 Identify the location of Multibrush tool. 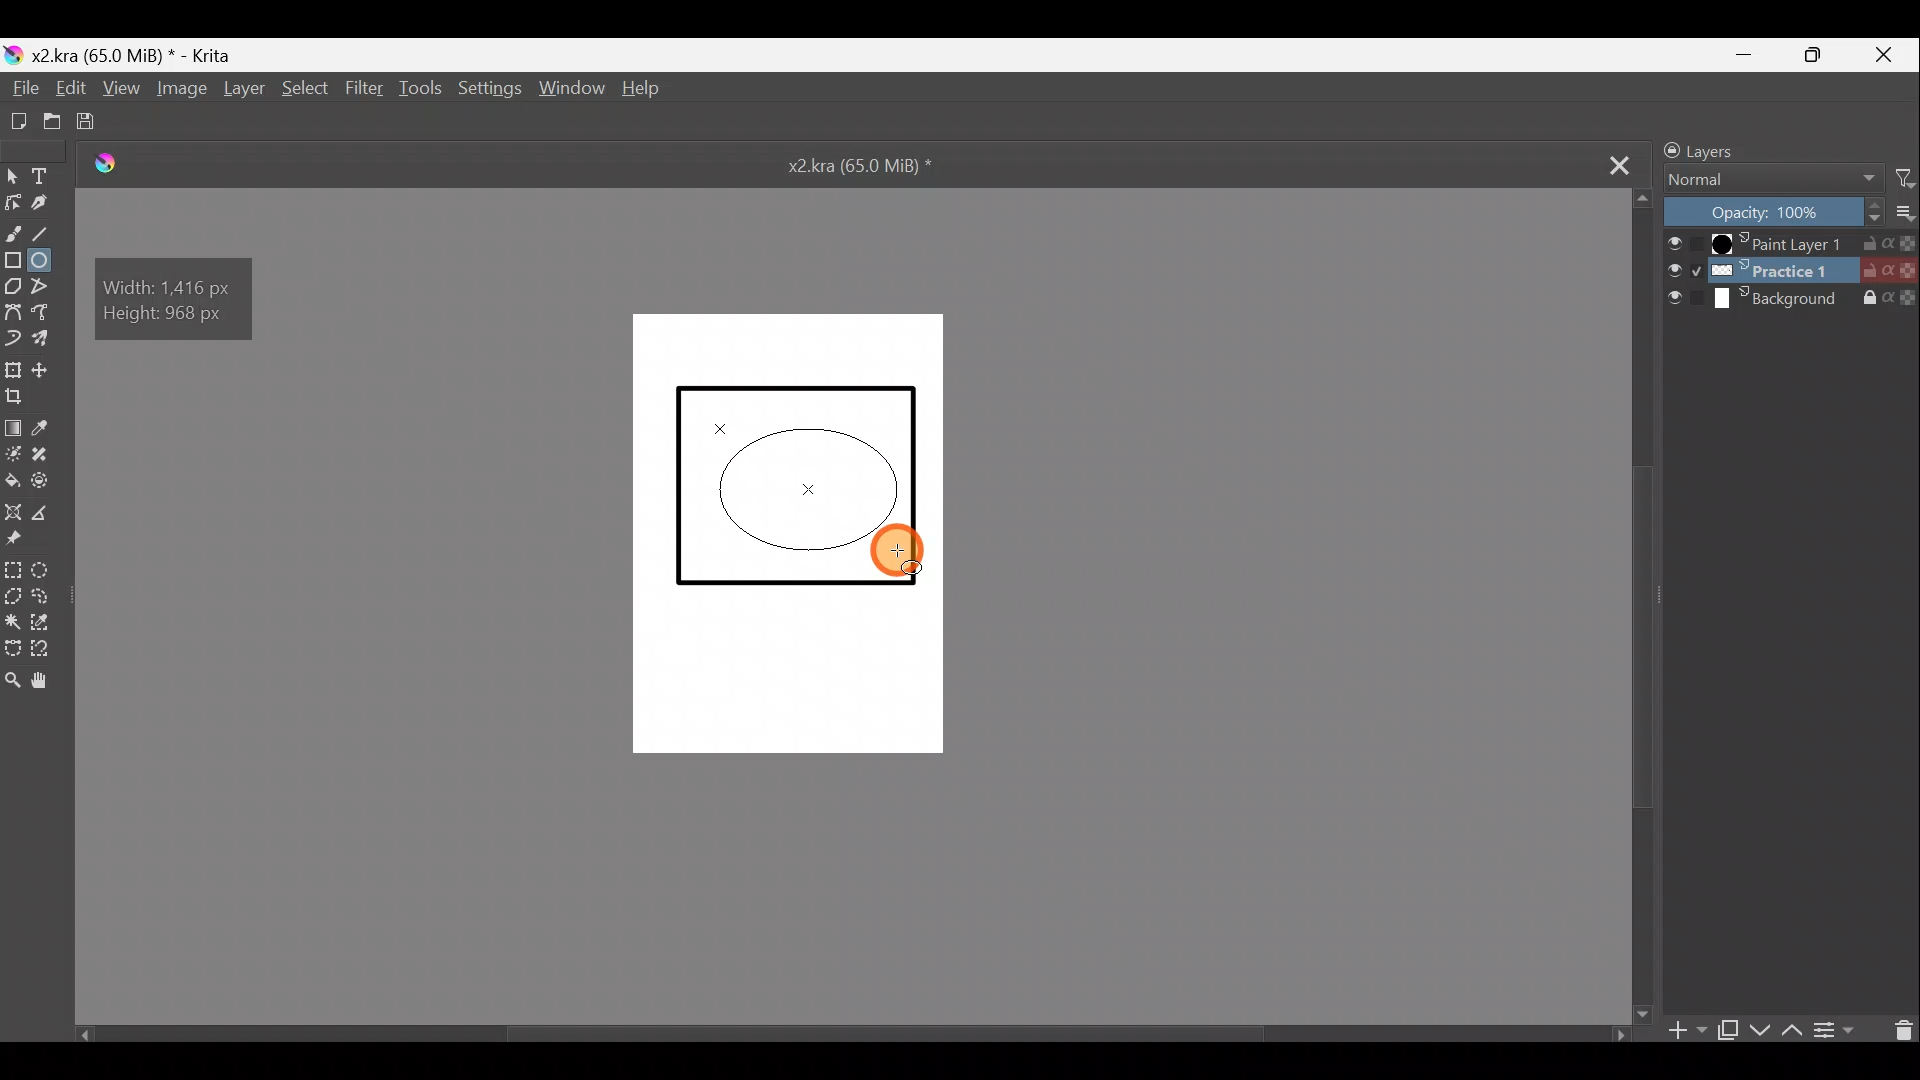
(46, 338).